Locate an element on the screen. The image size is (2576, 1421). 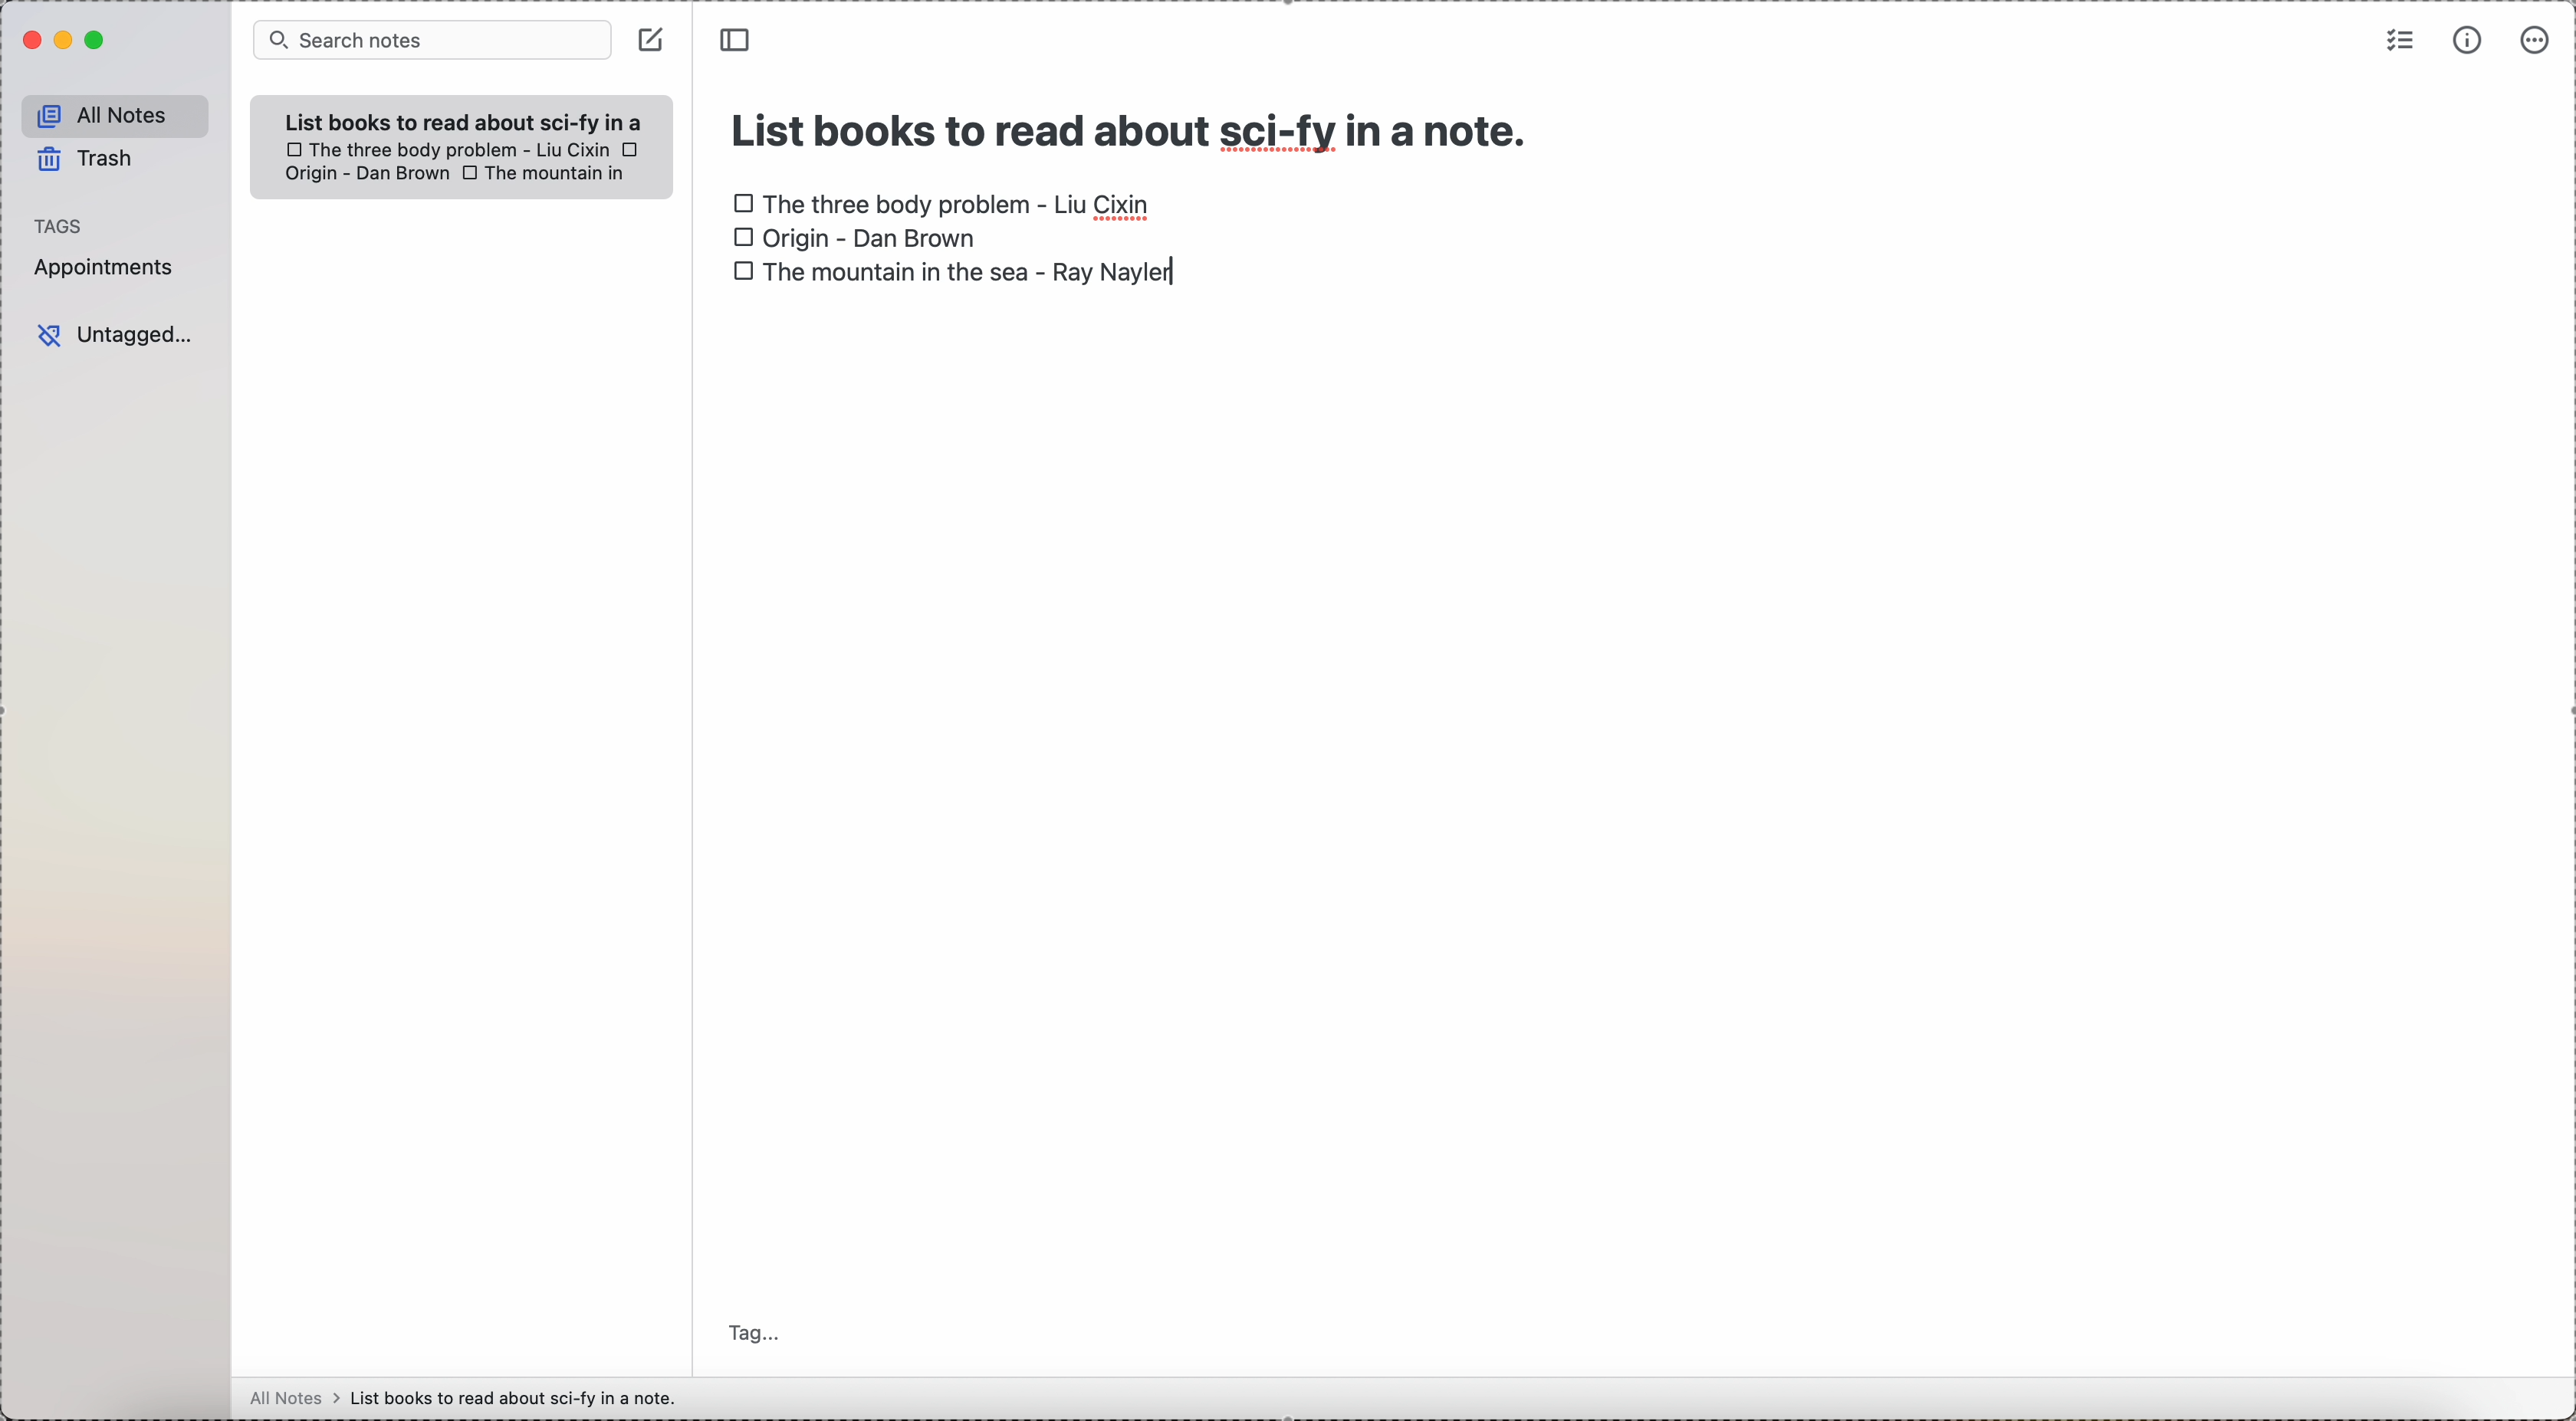
tags is located at coordinates (61, 223).